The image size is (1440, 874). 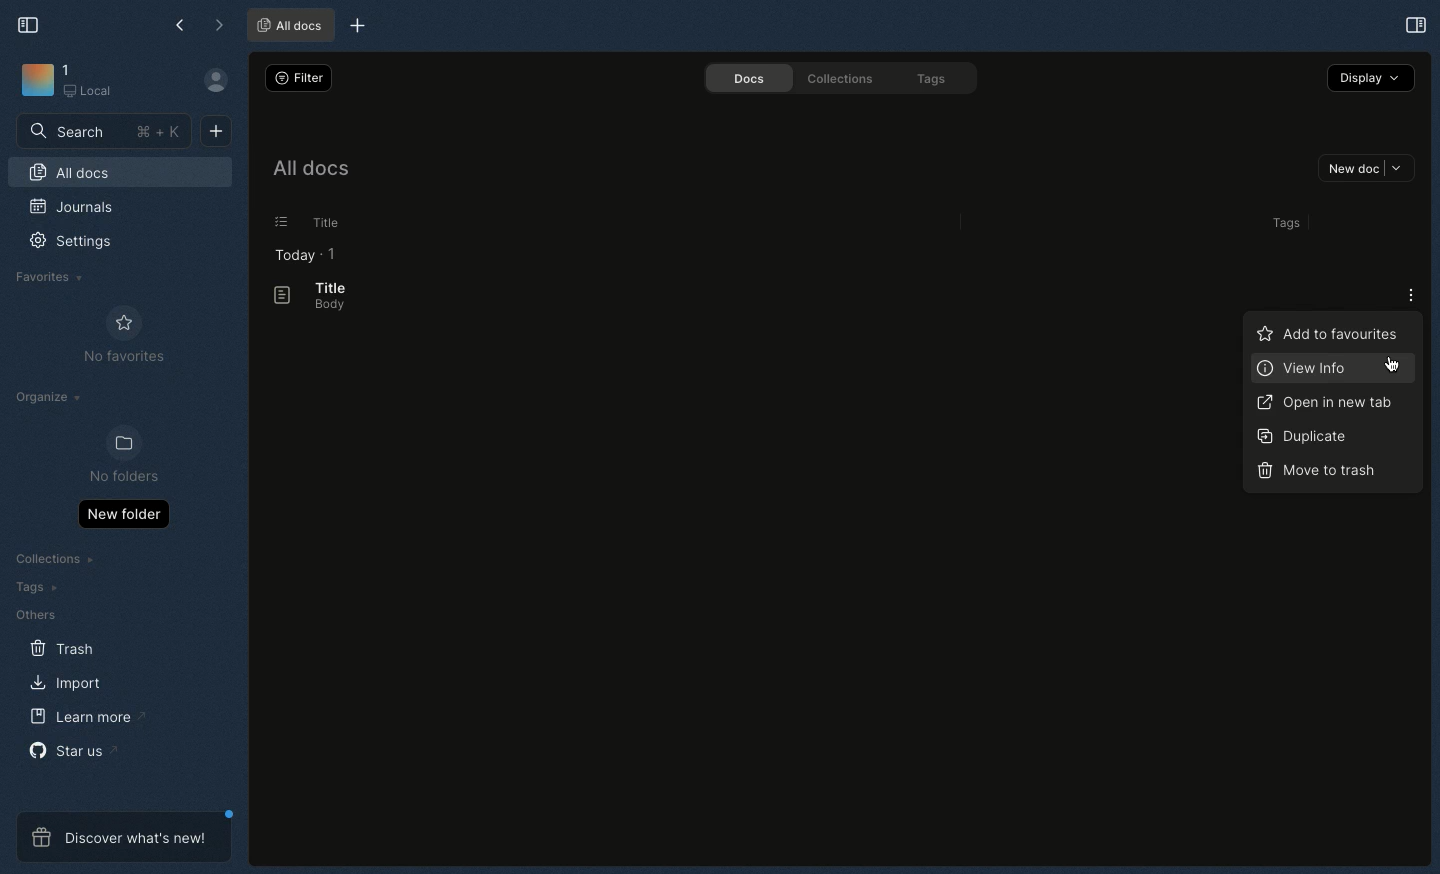 I want to click on Body, so click(x=323, y=306).